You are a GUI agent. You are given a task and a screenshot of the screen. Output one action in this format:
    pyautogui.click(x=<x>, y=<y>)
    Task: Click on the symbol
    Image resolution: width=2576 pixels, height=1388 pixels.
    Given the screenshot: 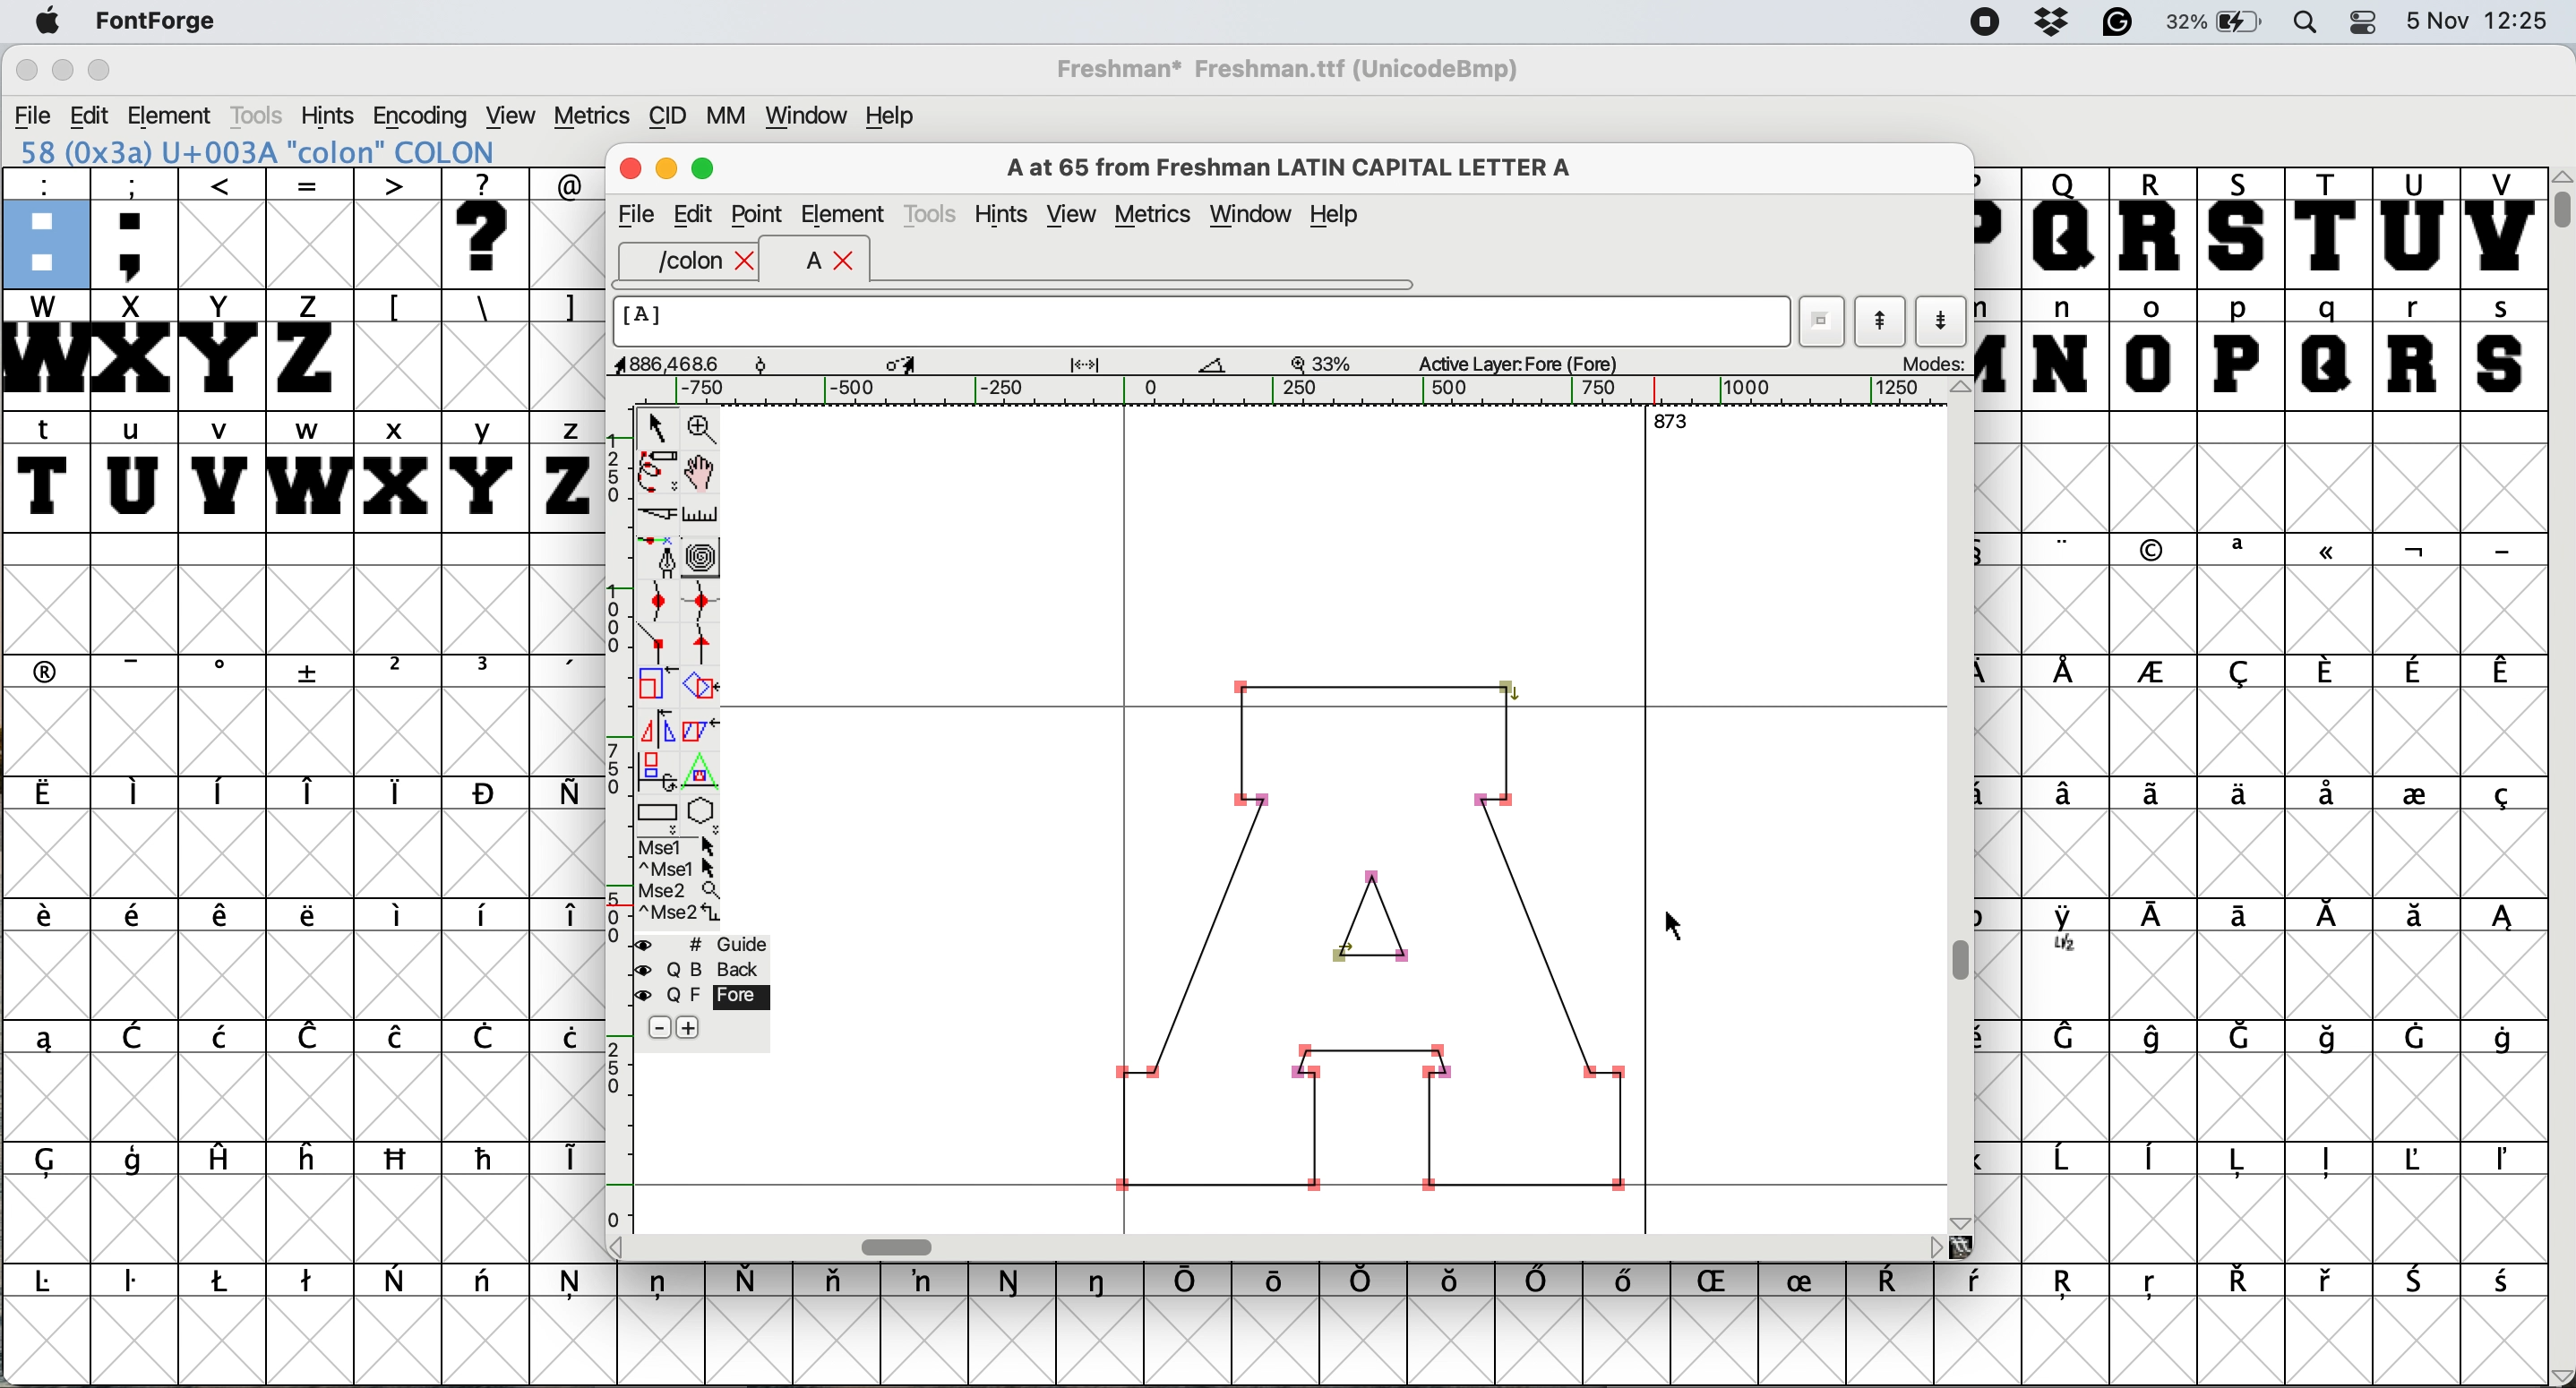 What is the action you would take?
    pyautogui.click(x=2499, y=550)
    